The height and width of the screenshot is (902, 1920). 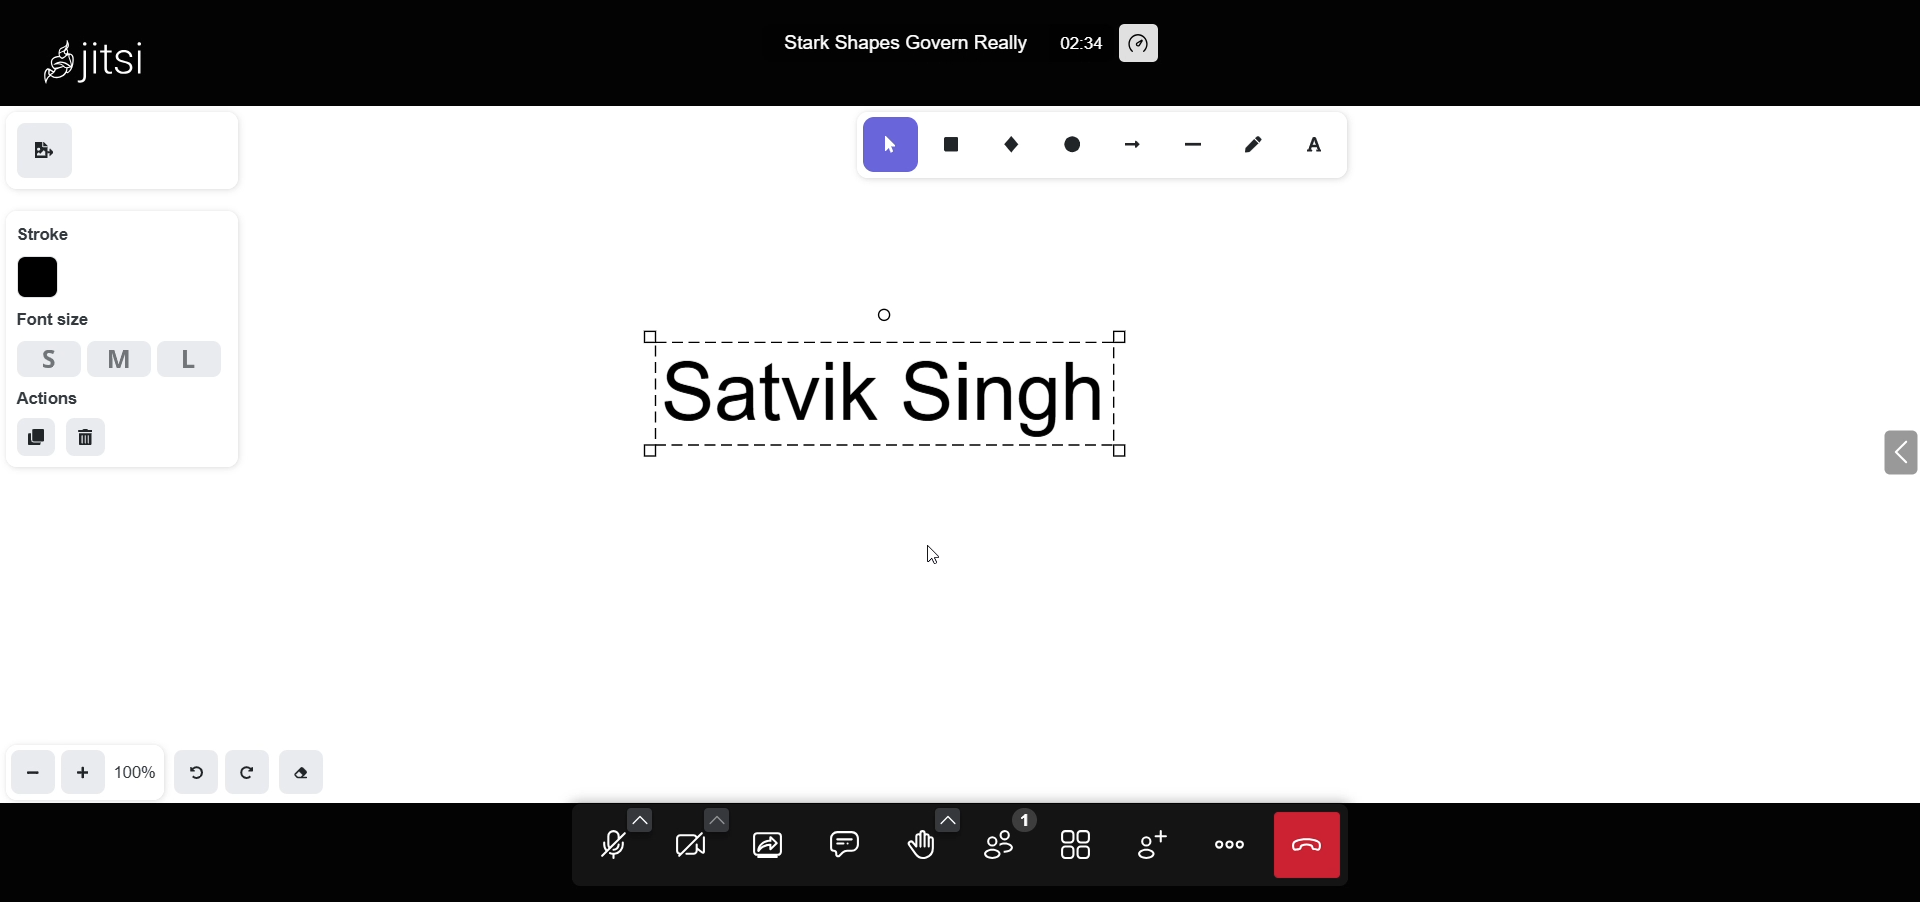 What do you see at coordinates (898, 51) in the screenshot?
I see `Stark Shapes Govern Really` at bounding box center [898, 51].